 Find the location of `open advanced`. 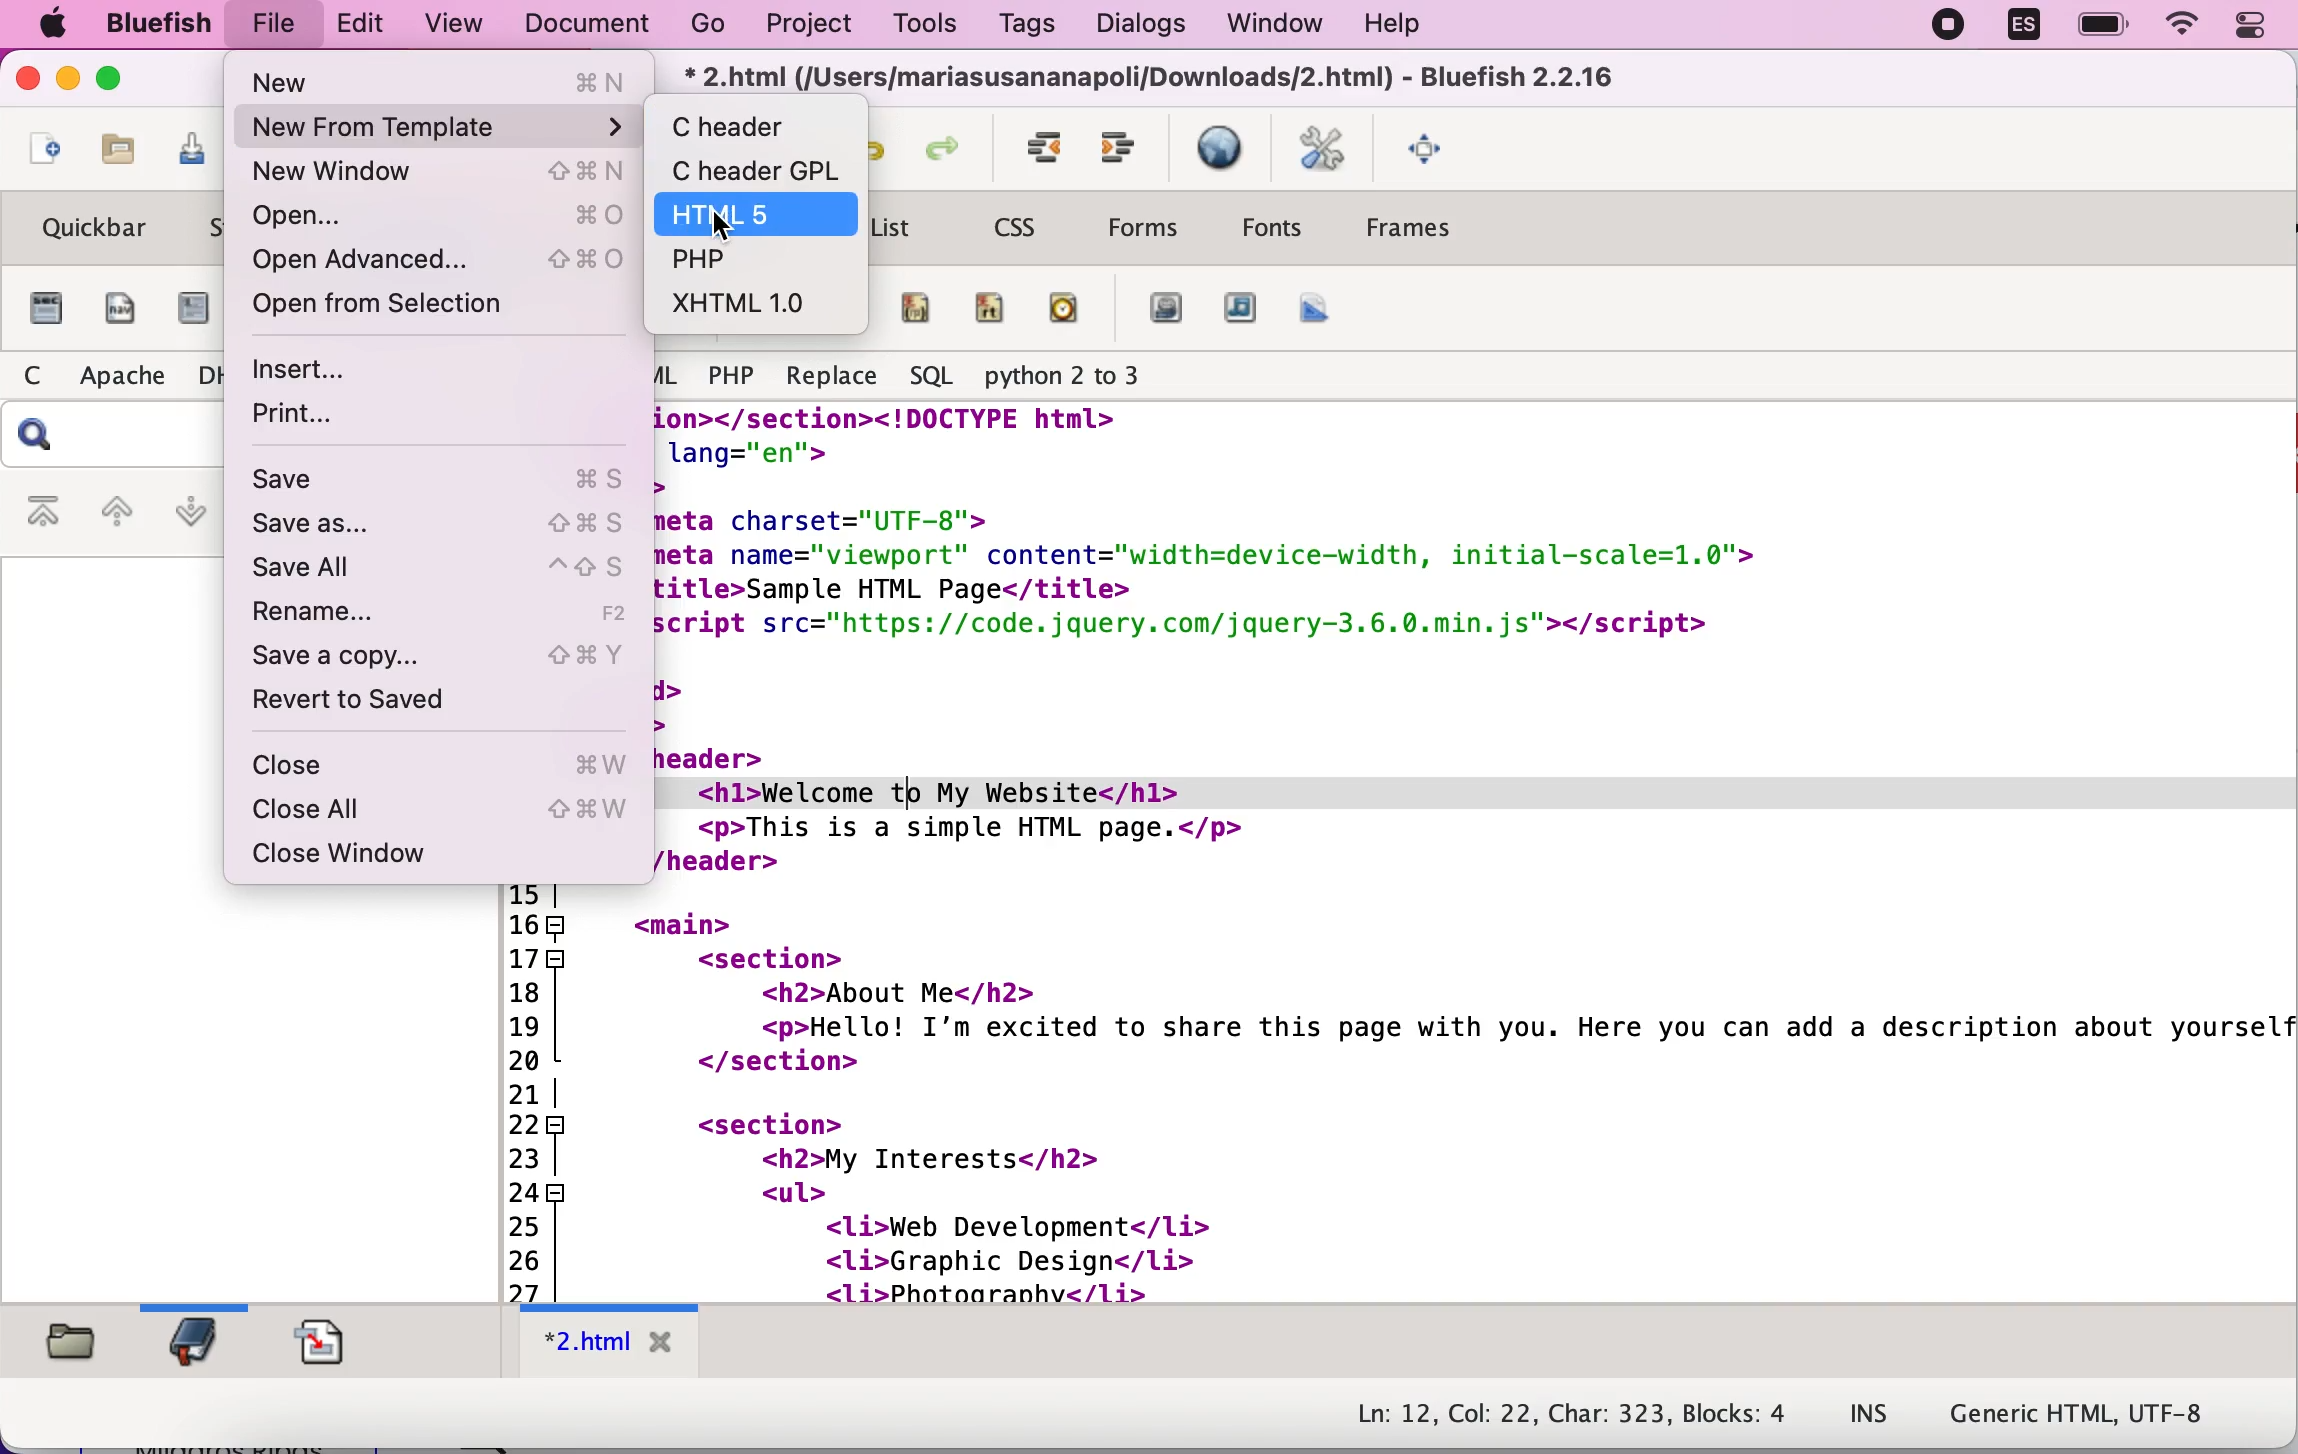

open advanced is located at coordinates (439, 265).